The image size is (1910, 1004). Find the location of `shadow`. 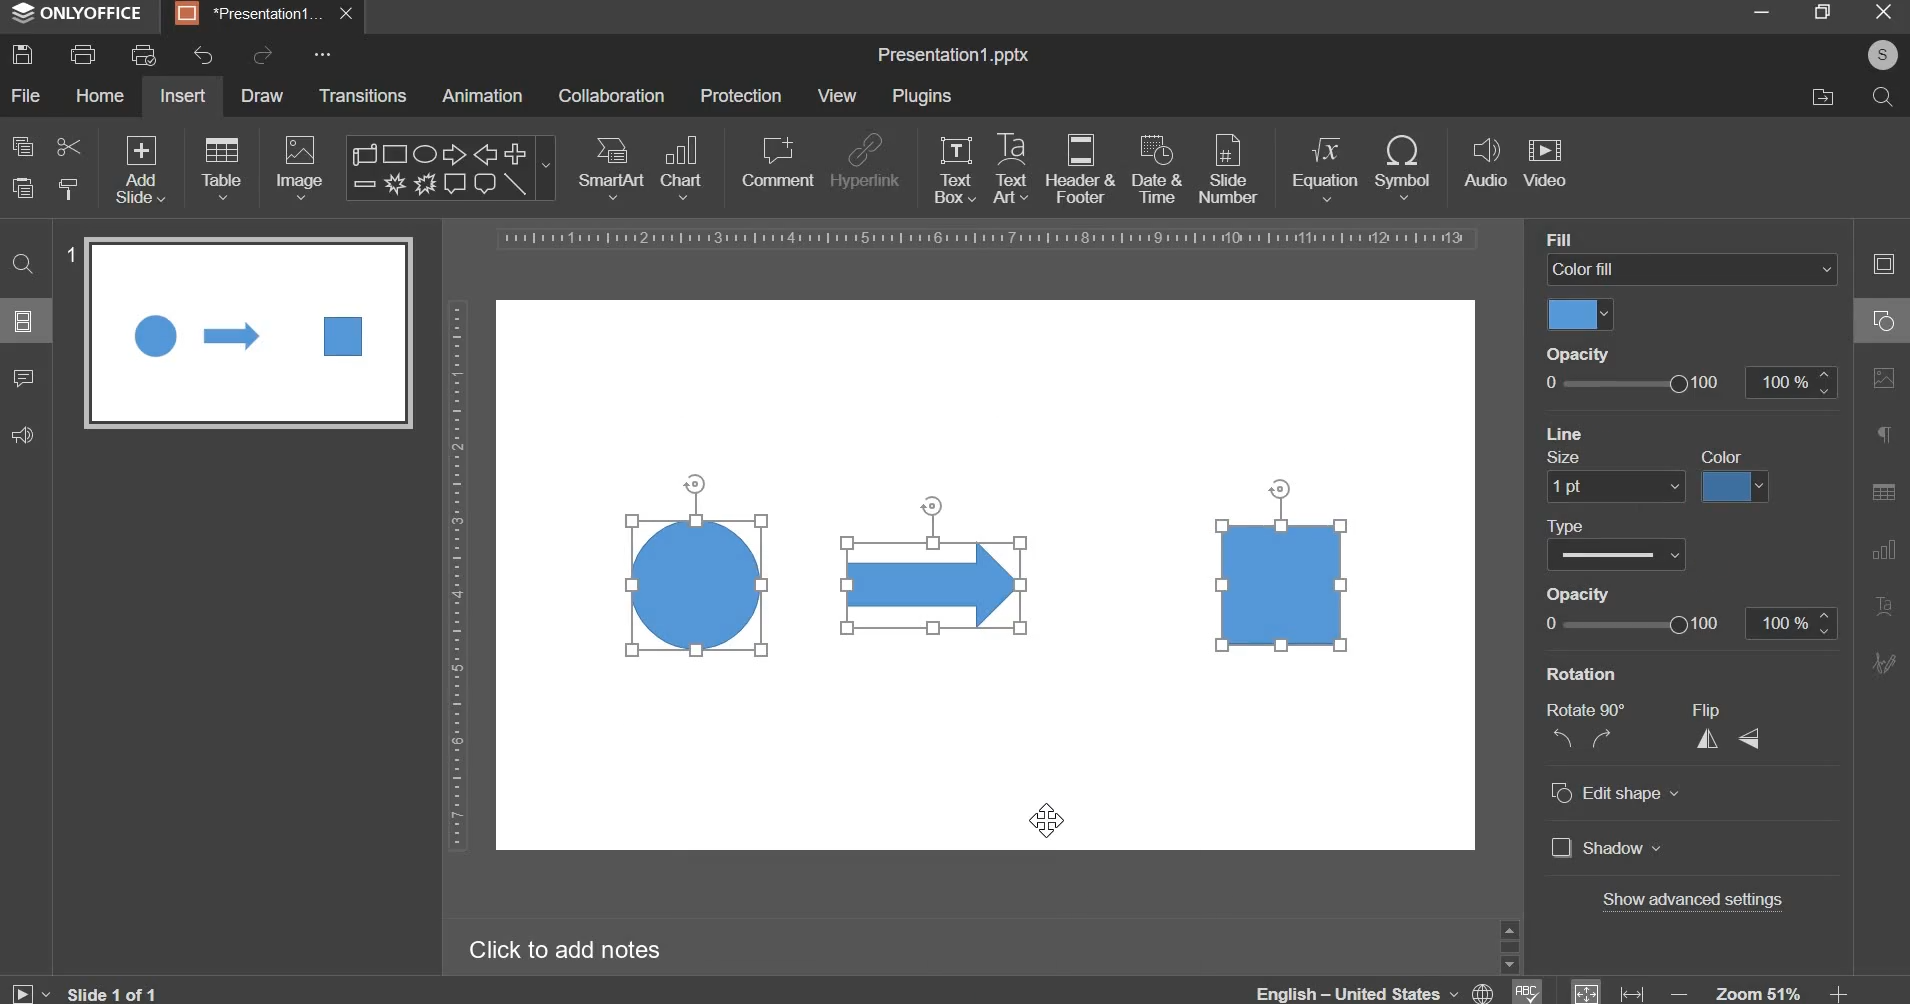

shadow is located at coordinates (1606, 847).